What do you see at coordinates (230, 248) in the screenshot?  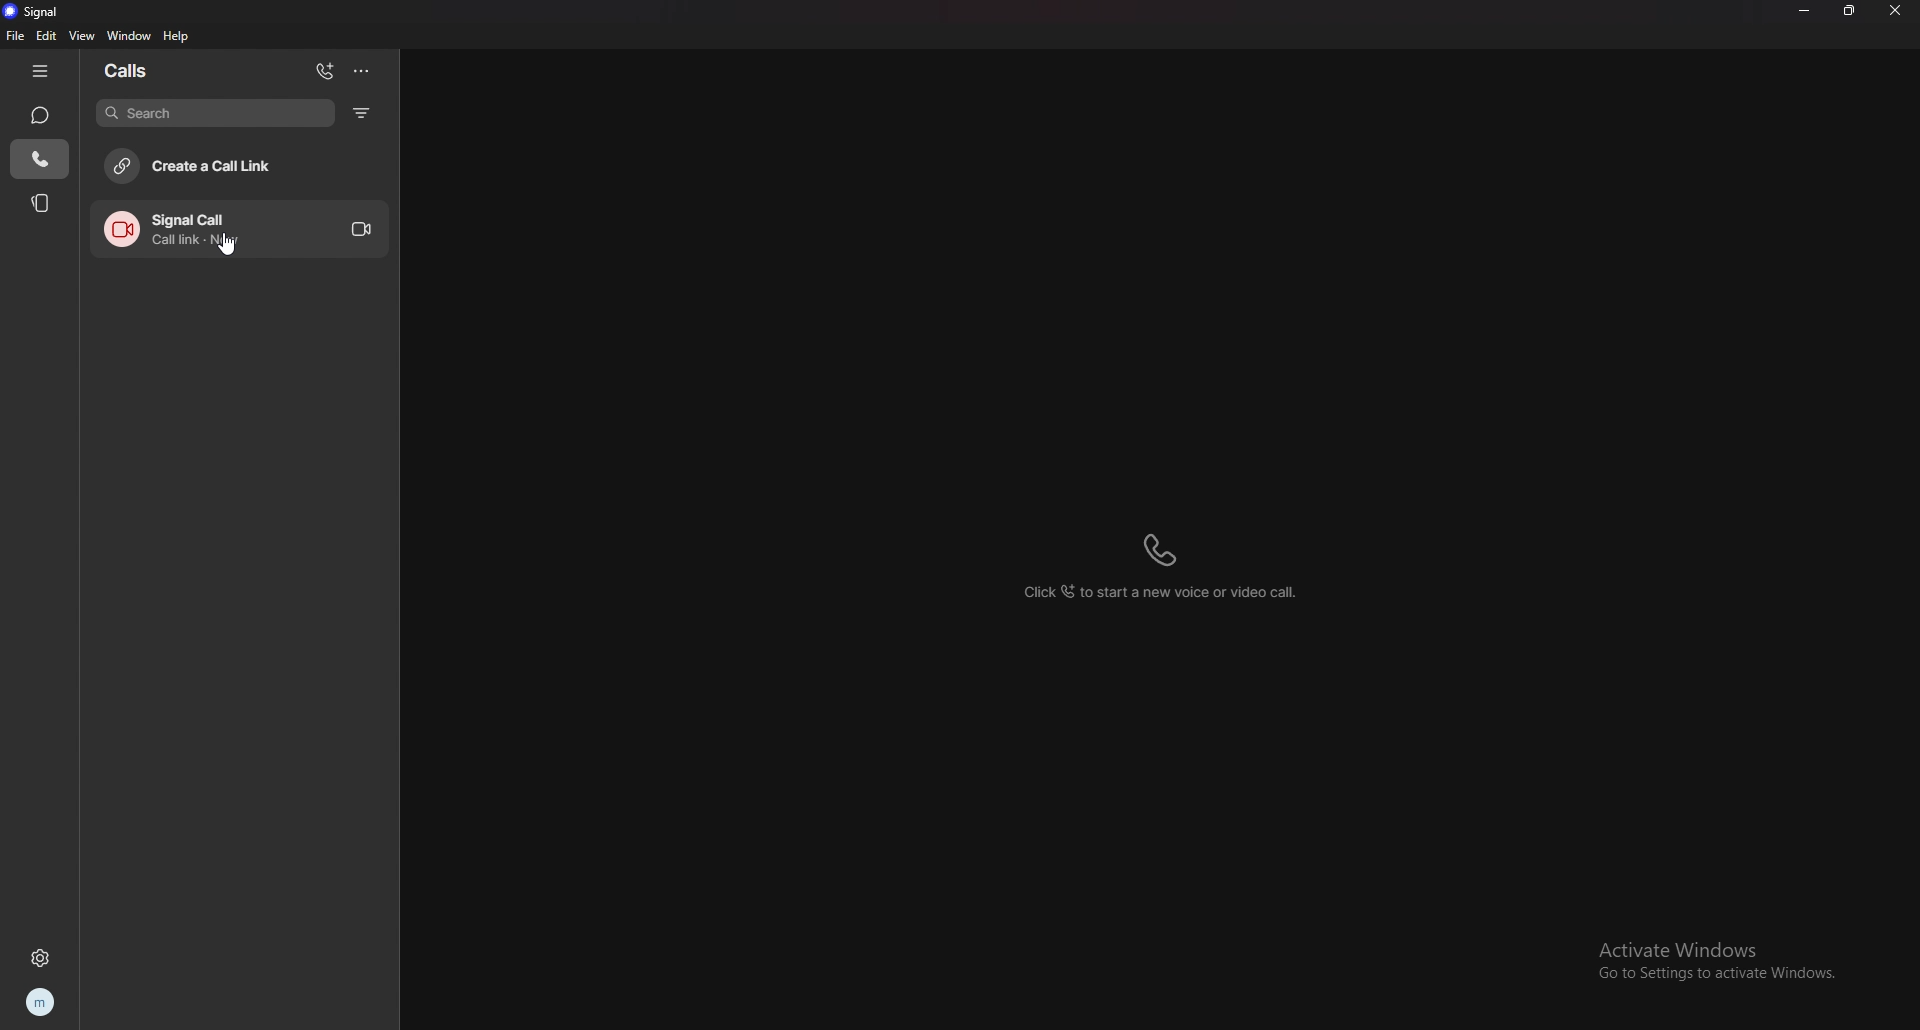 I see `cursor` at bounding box center [230, 248].